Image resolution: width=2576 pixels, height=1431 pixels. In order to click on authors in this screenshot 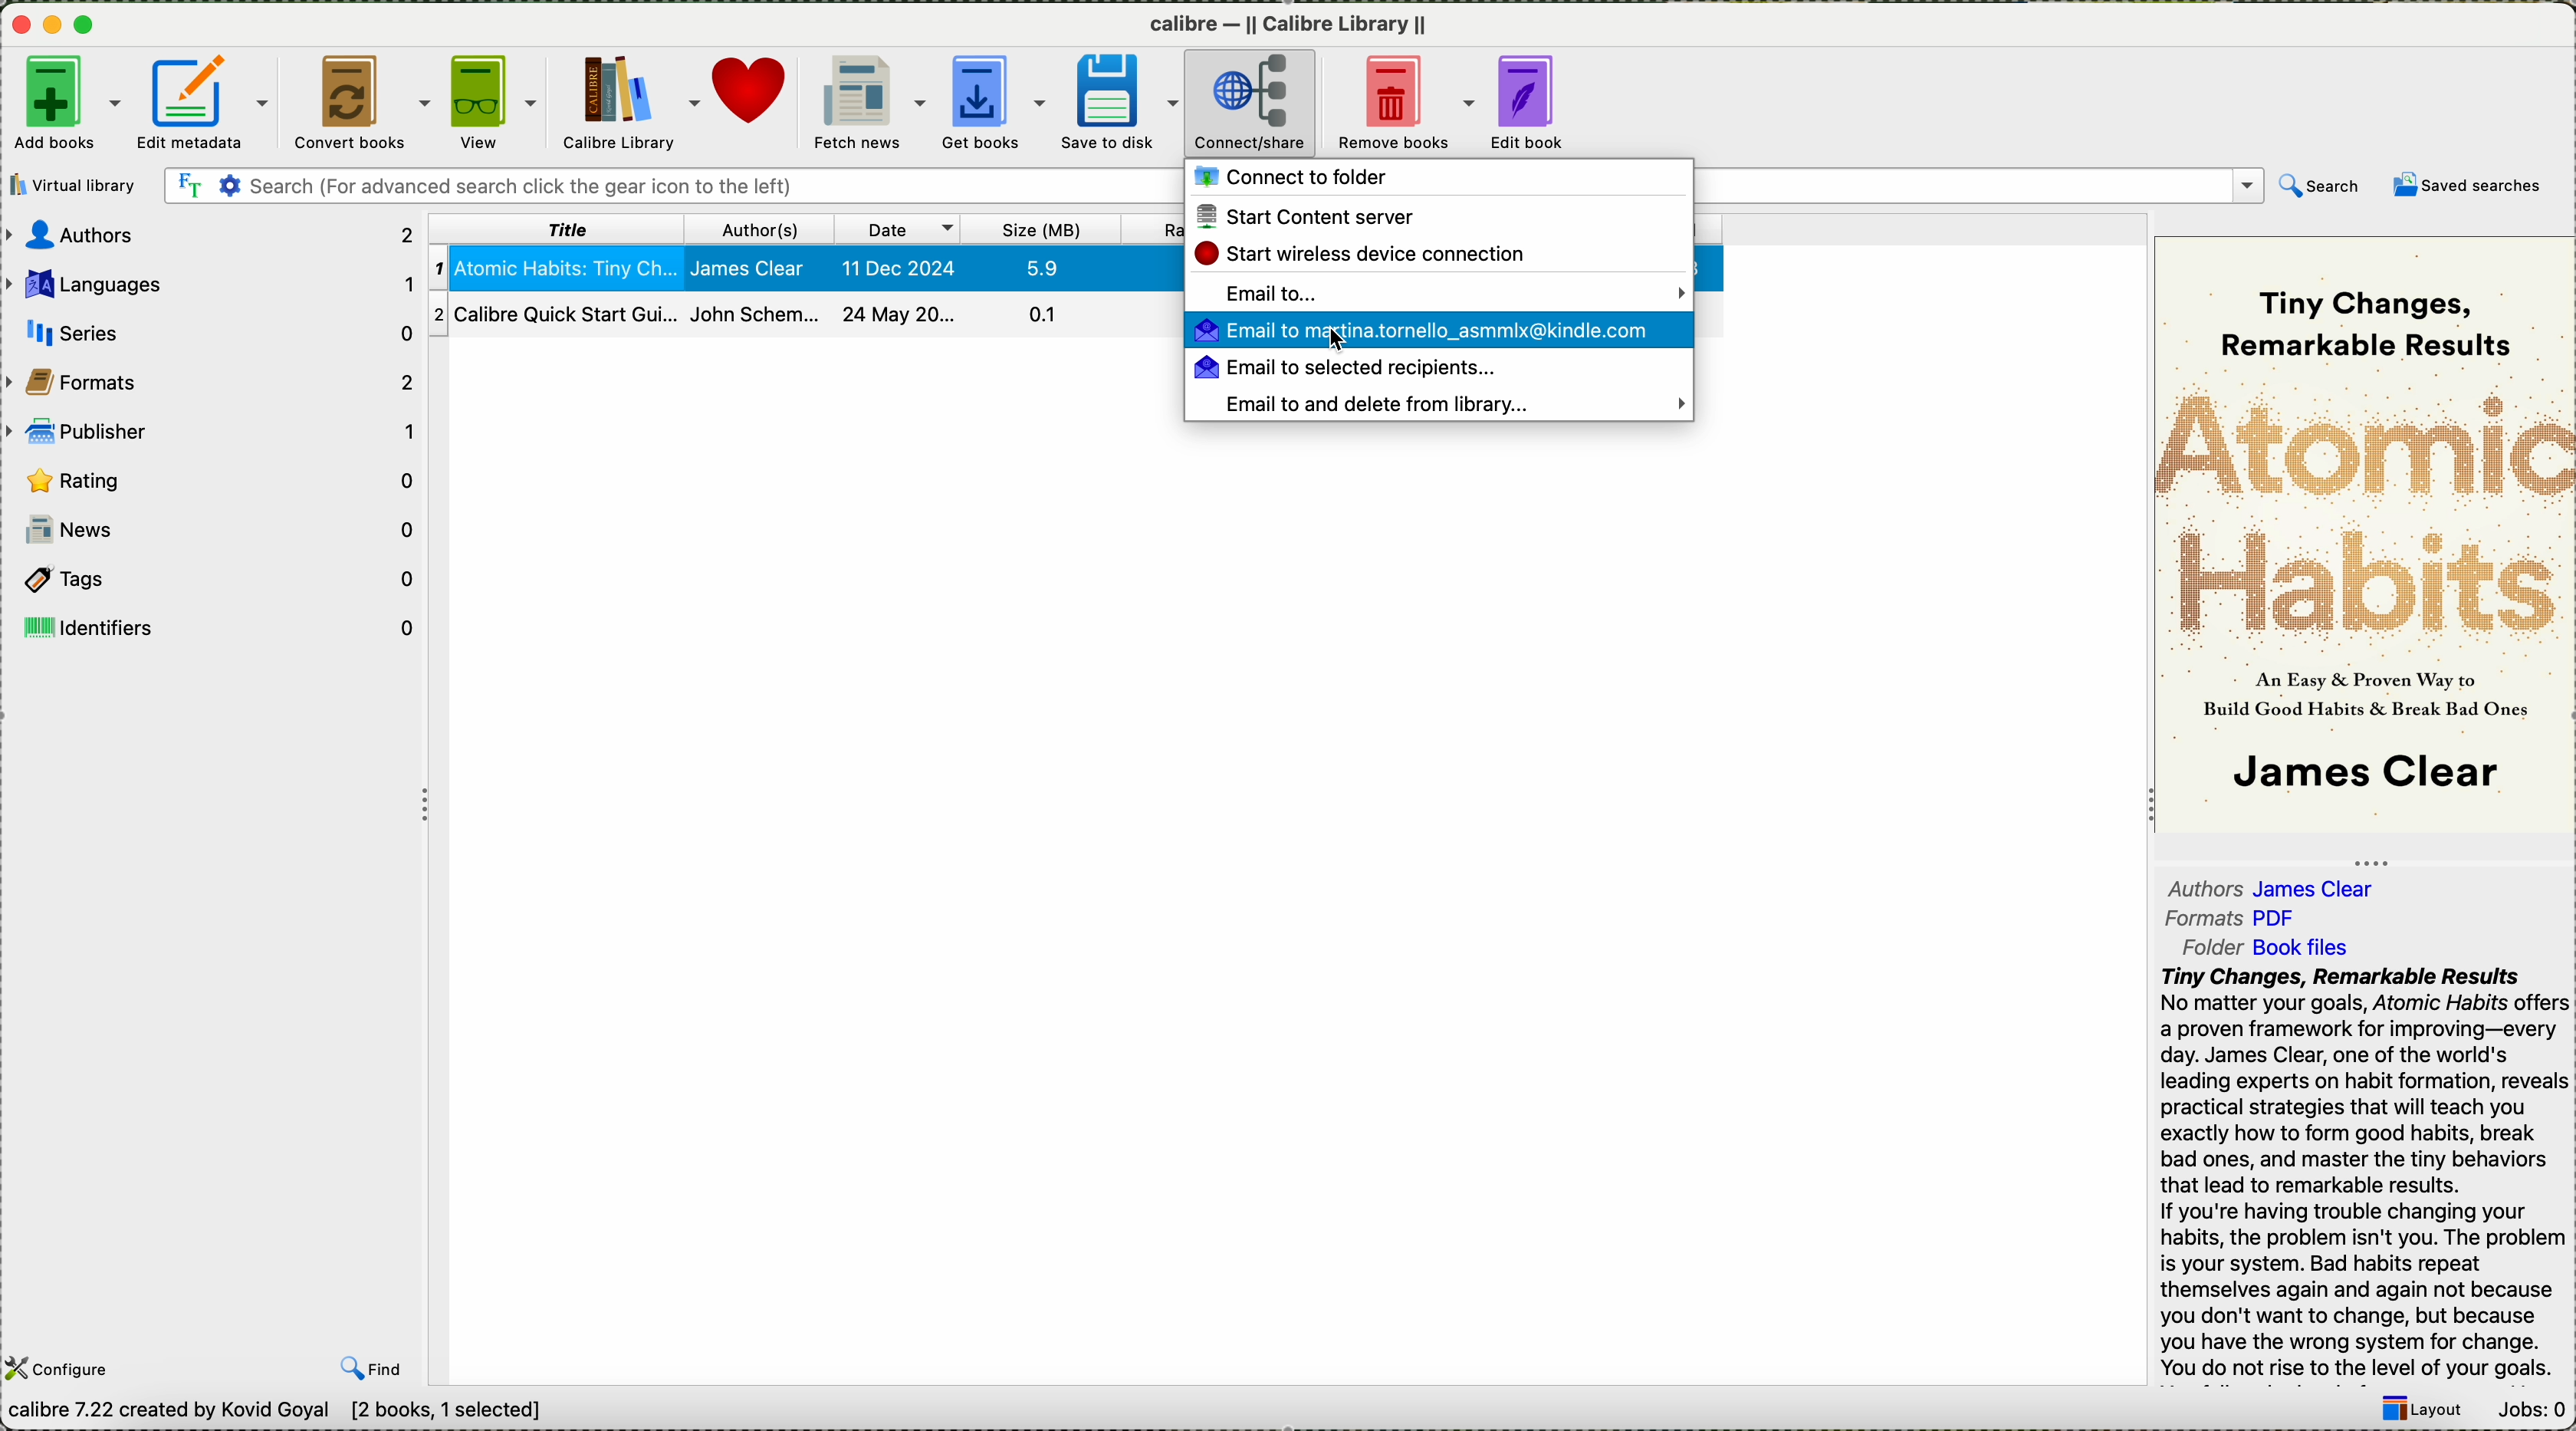, I will do `click(211, 234)`.